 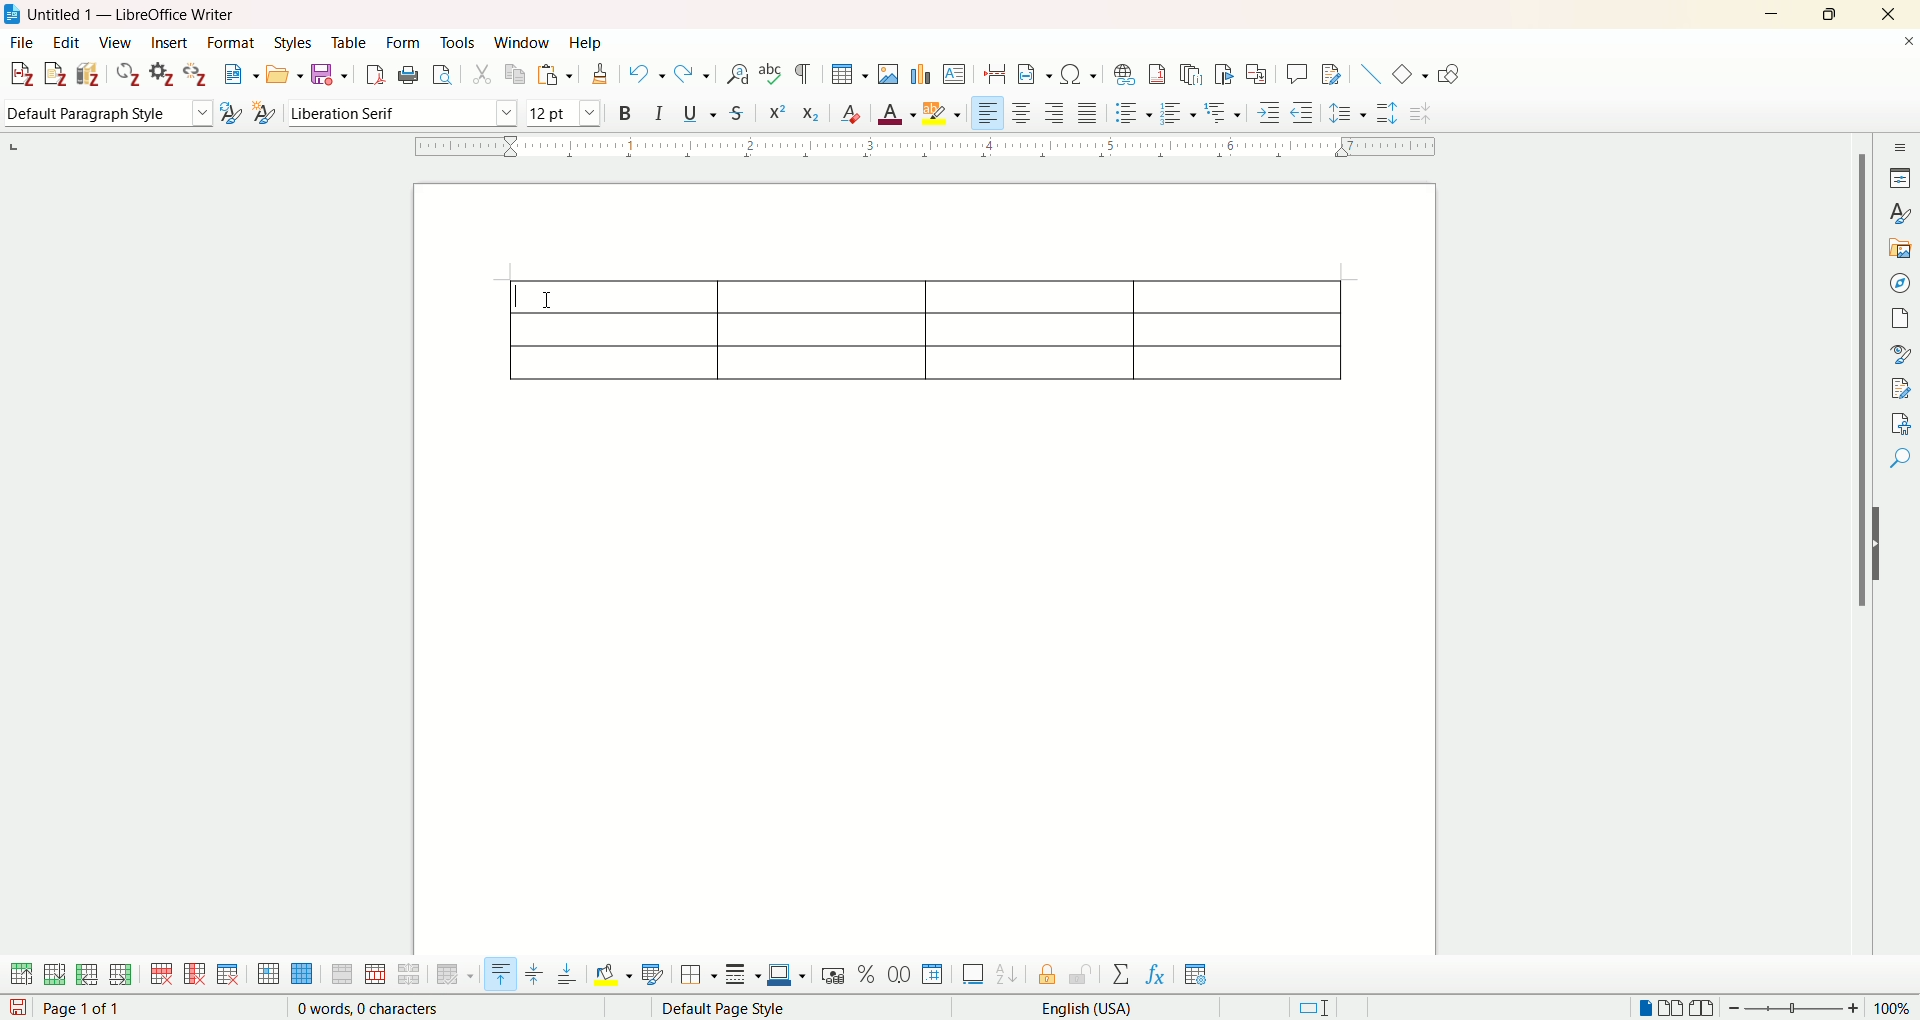 I want to click on style, so click(x=1904, y=210).